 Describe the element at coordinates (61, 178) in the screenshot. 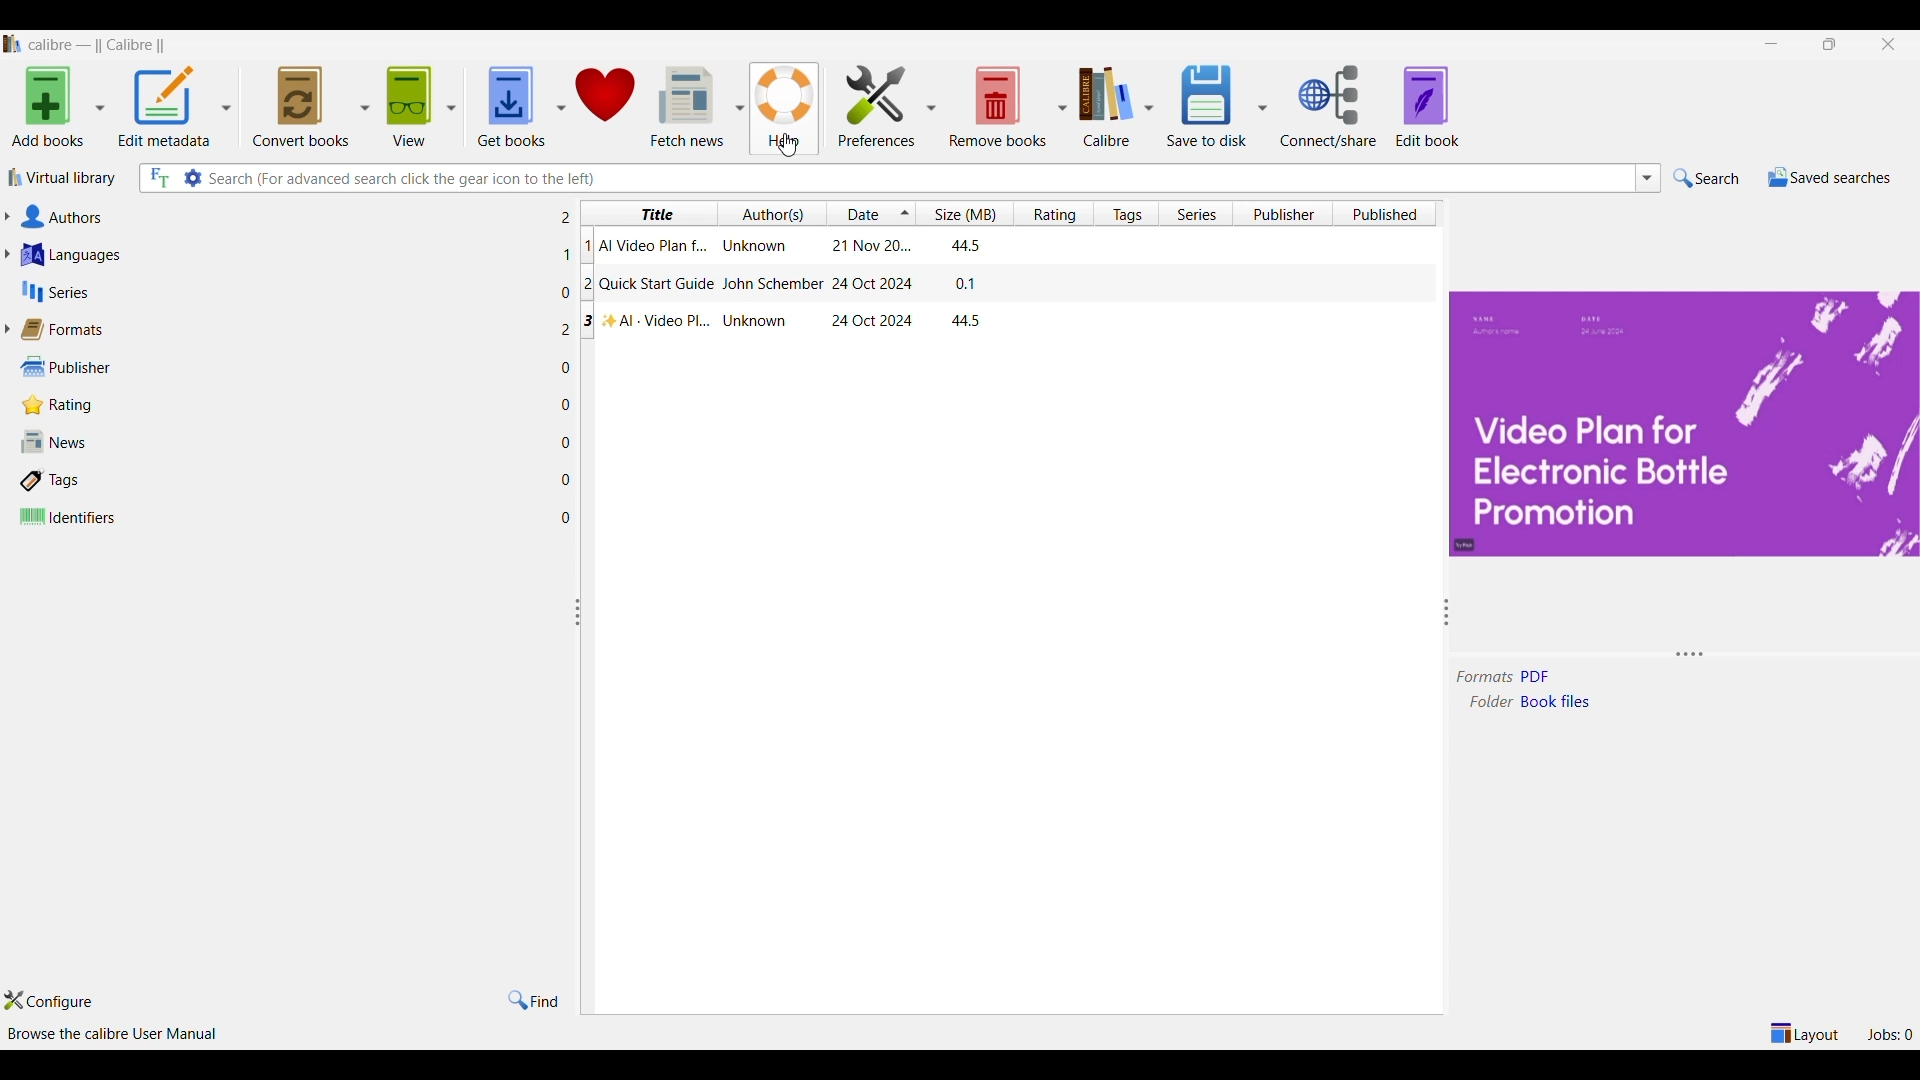

I see `Virtual library` at that location.